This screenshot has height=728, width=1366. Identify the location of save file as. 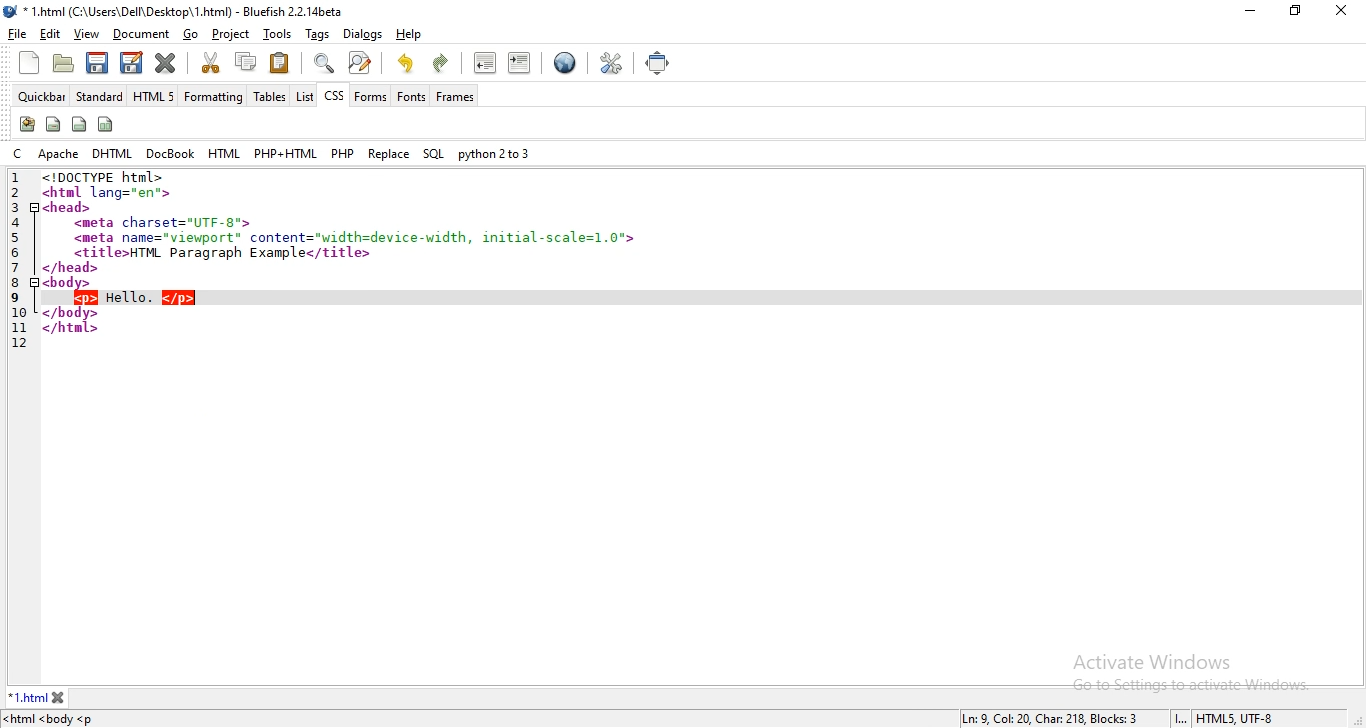
(131, 62).